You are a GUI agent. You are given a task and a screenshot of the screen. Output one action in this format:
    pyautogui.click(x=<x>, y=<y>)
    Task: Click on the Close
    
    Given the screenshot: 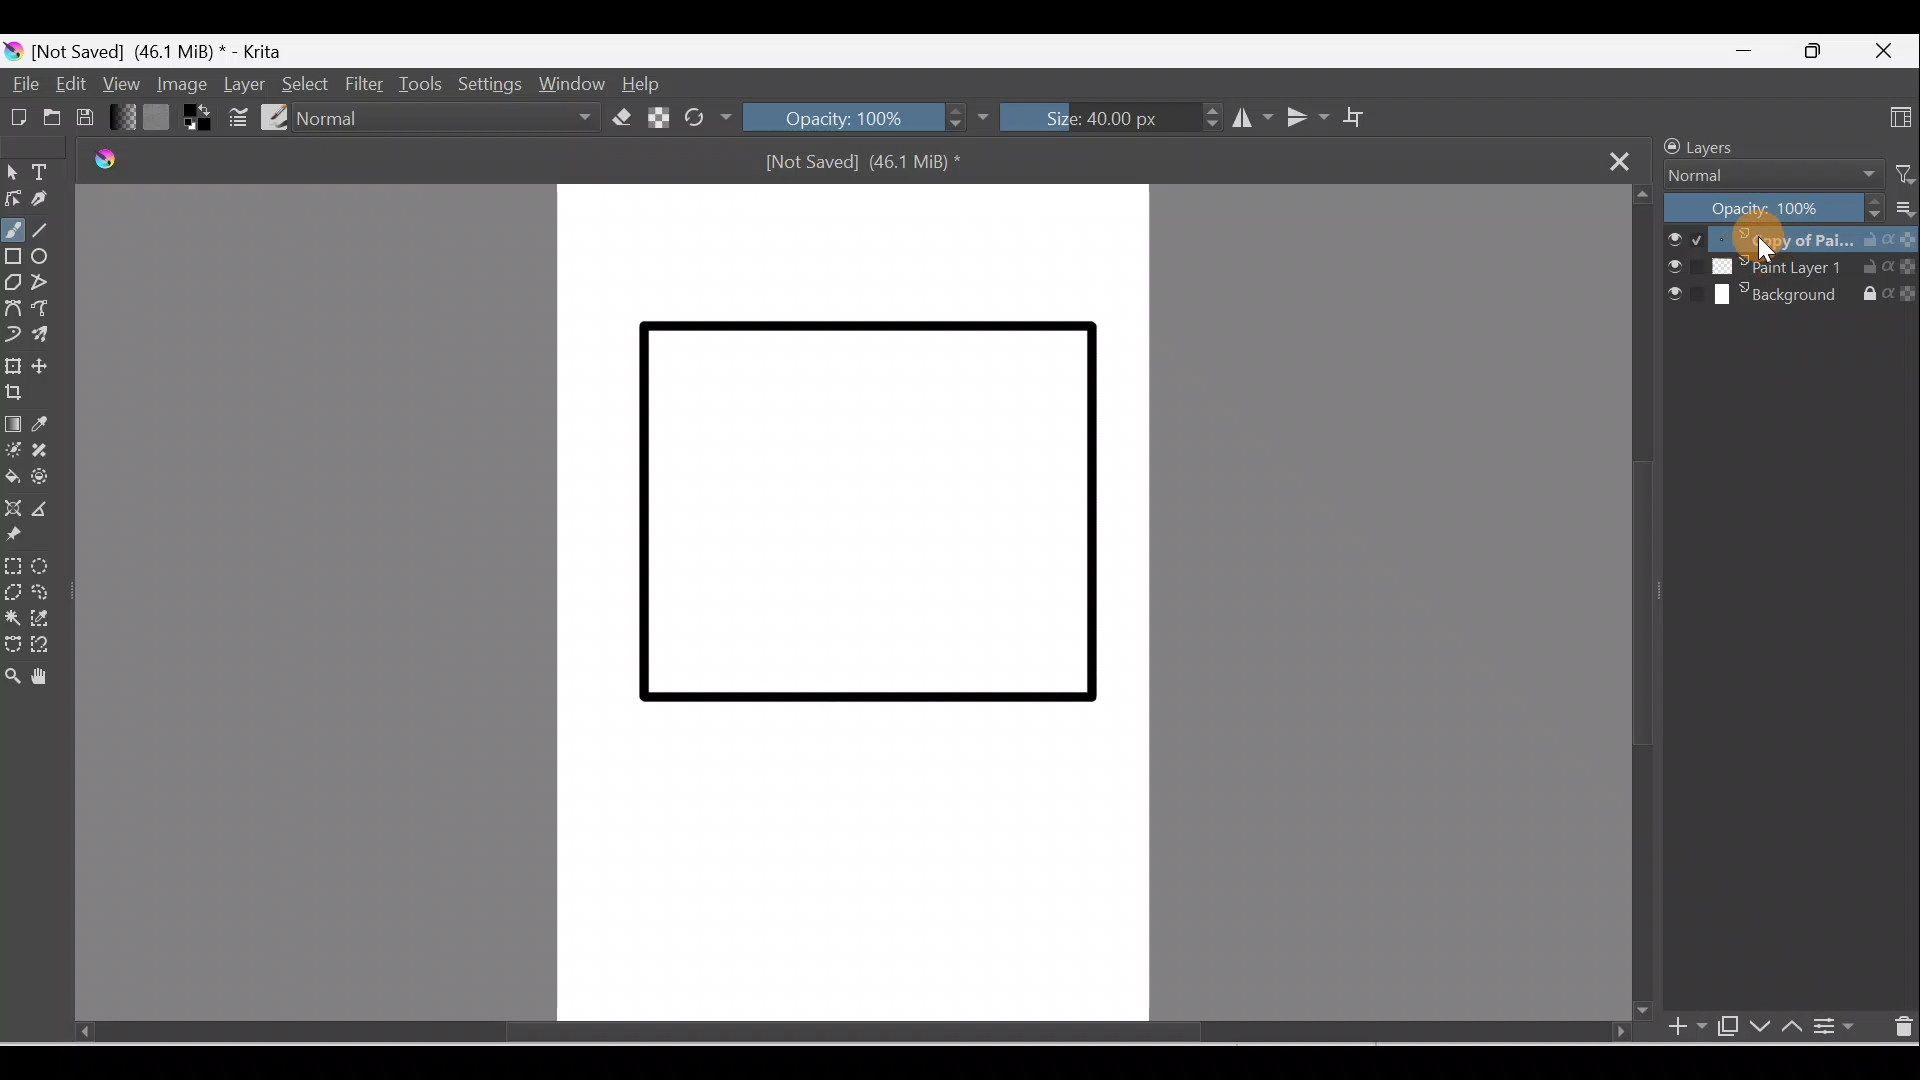 What is the action you would take?
    pyautogui.click(x=1887, y=47)
    